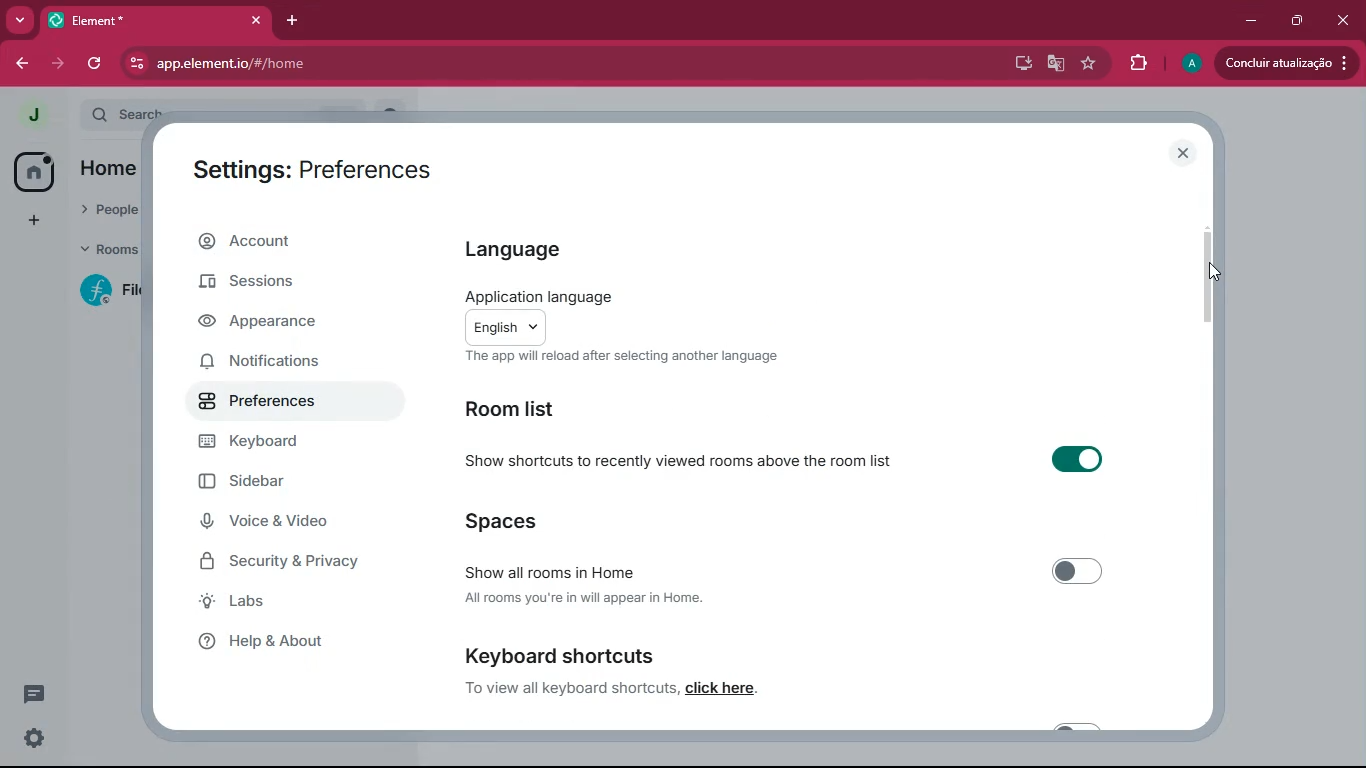  What do you see at coordinates (35, 172) in the screenshot?
I see `home` at bounding box center [35, 172].